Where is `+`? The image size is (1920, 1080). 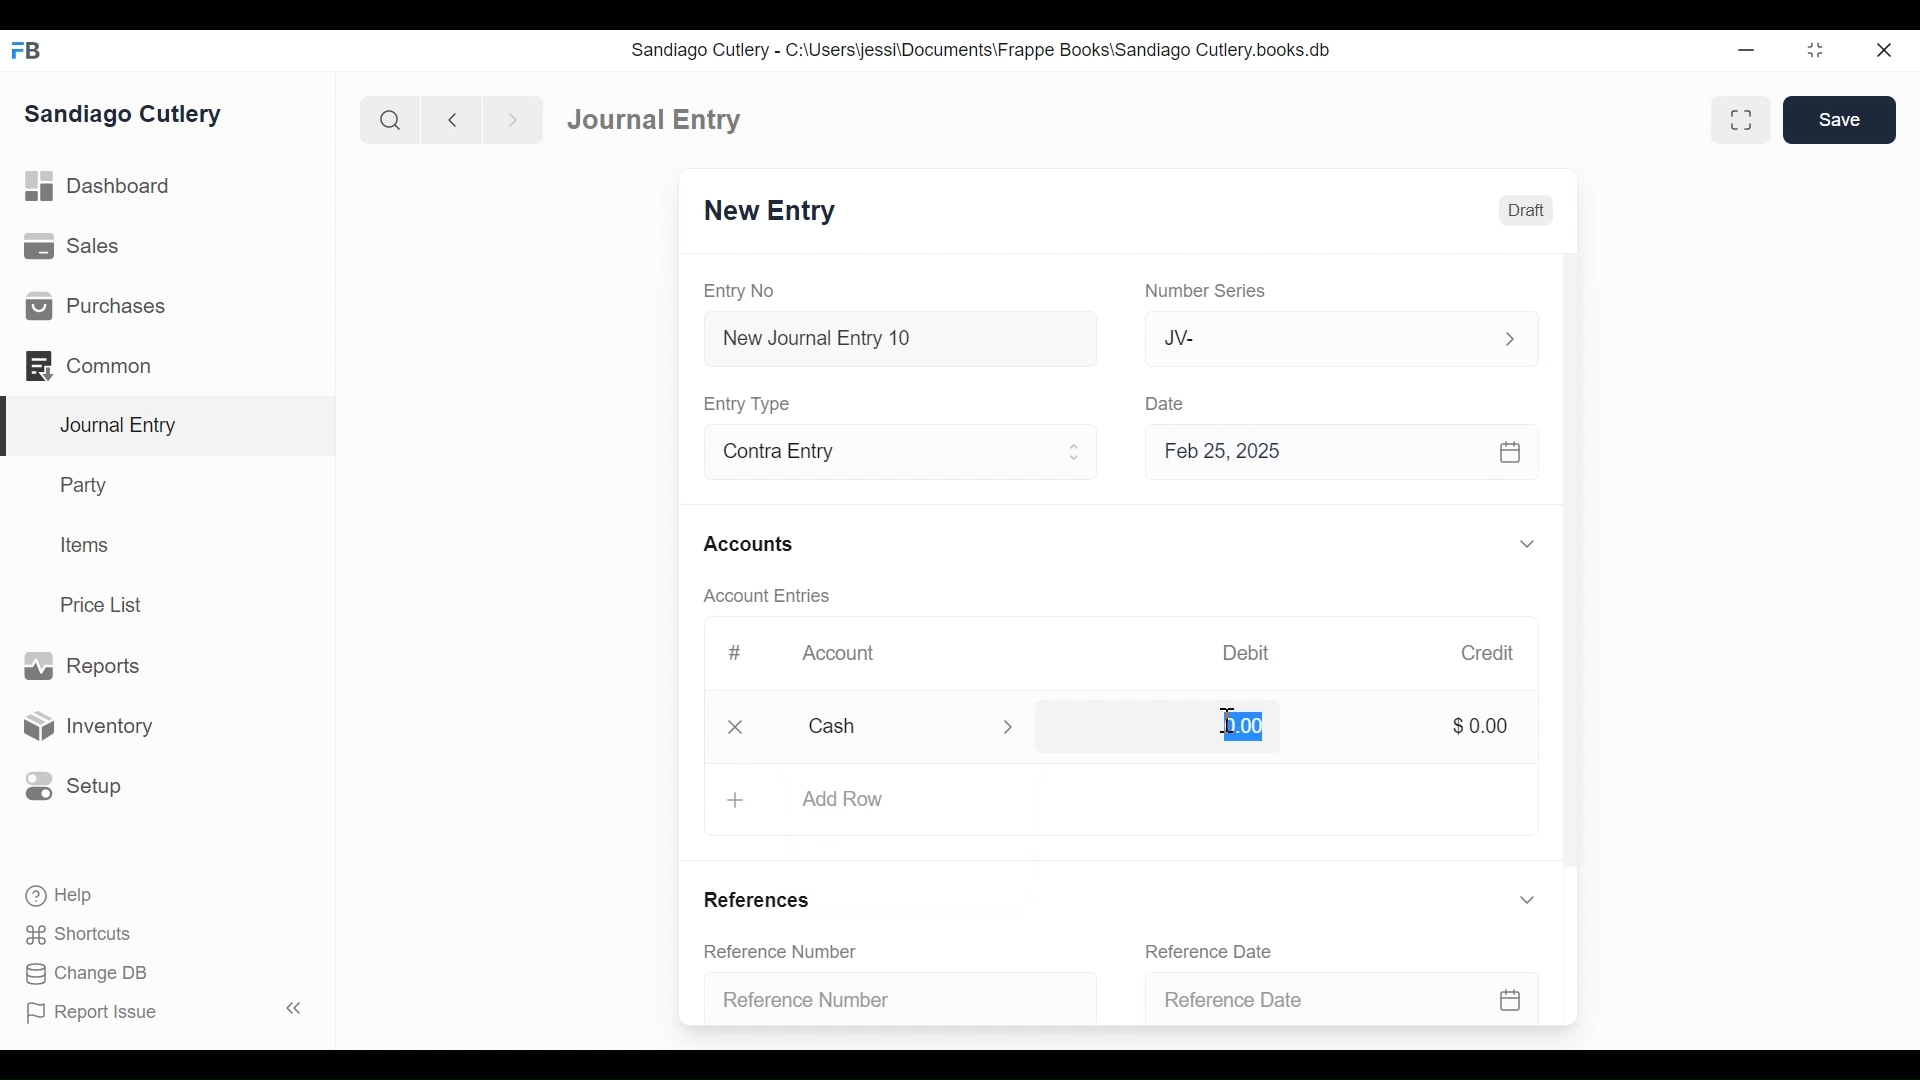
+ is located at coordinates (735, 798).